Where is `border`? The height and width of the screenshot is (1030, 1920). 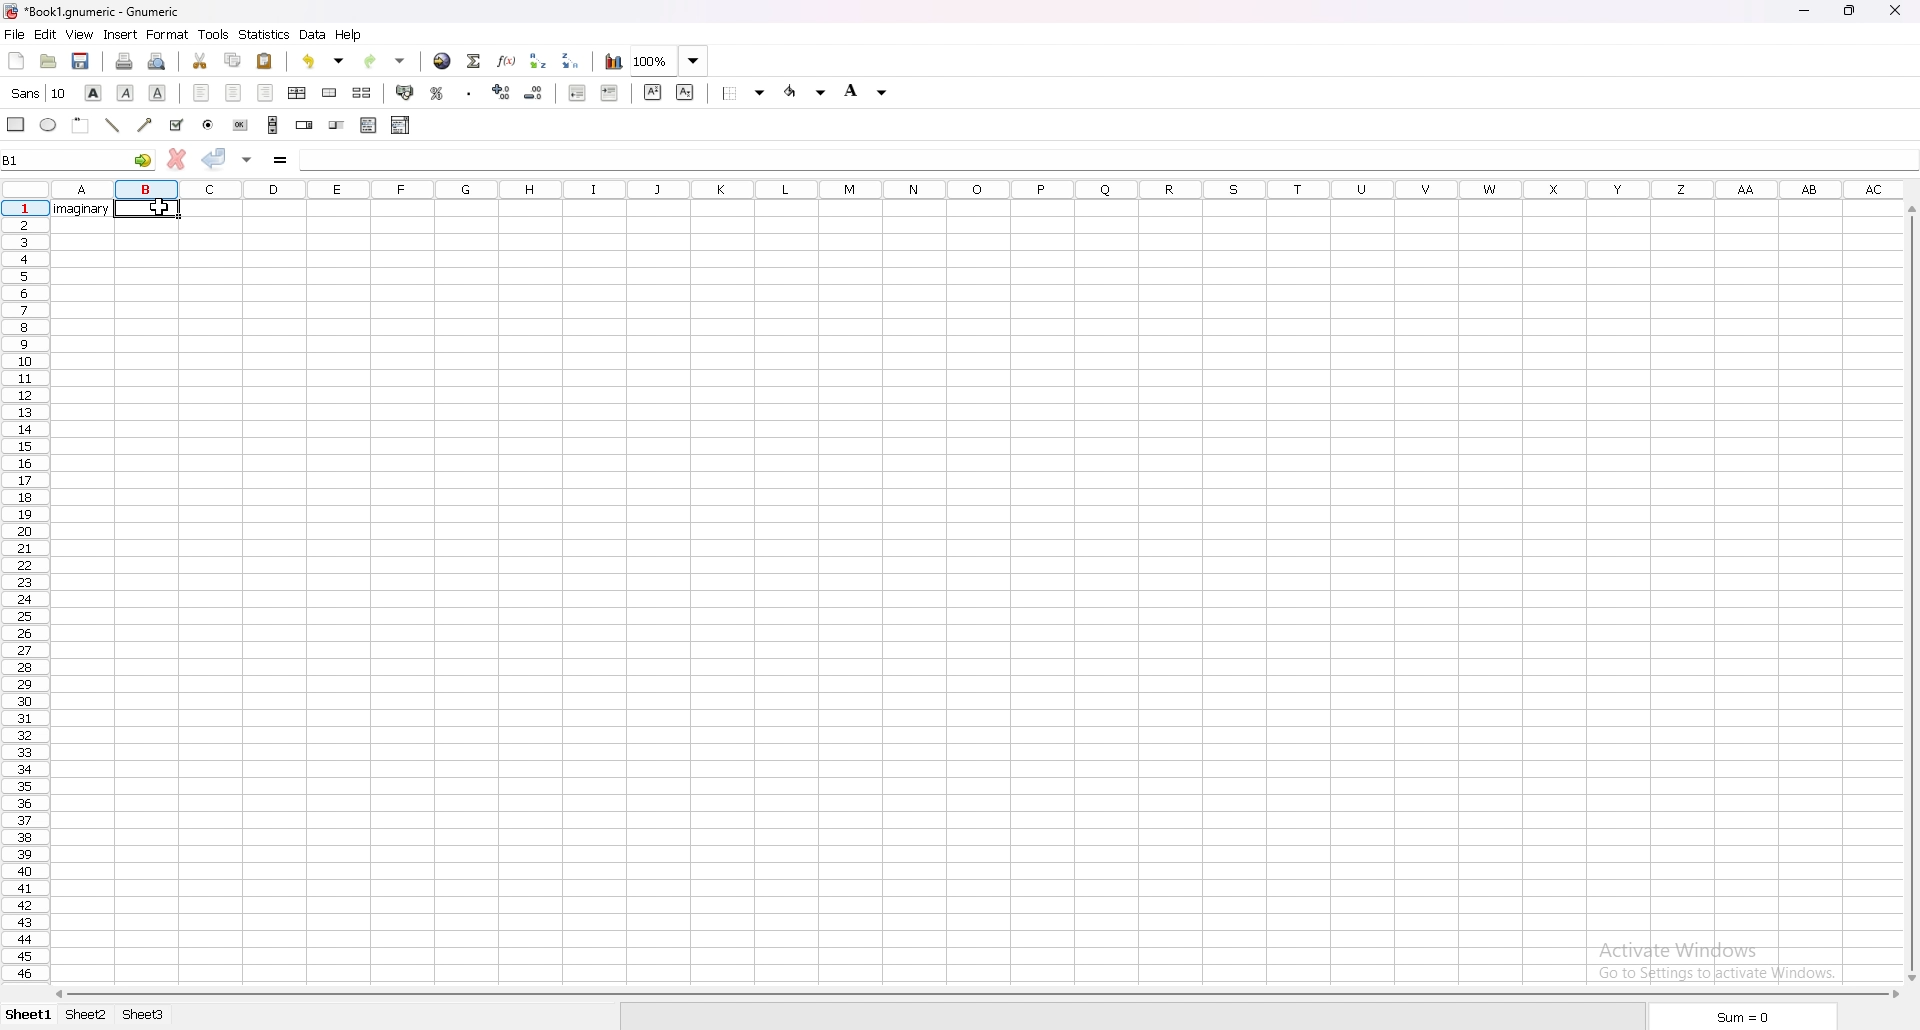 border is located at coordinates (744, 94).